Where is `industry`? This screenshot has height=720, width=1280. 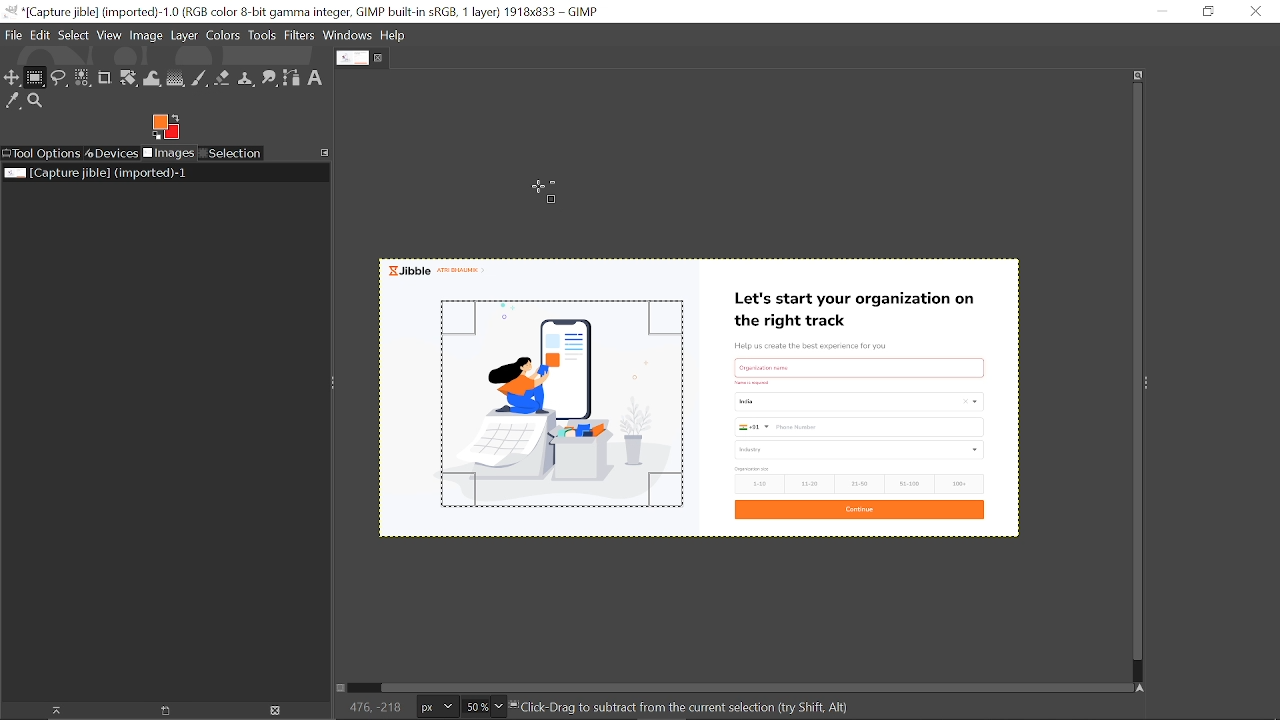
industry is located at coordinates (861, 450).